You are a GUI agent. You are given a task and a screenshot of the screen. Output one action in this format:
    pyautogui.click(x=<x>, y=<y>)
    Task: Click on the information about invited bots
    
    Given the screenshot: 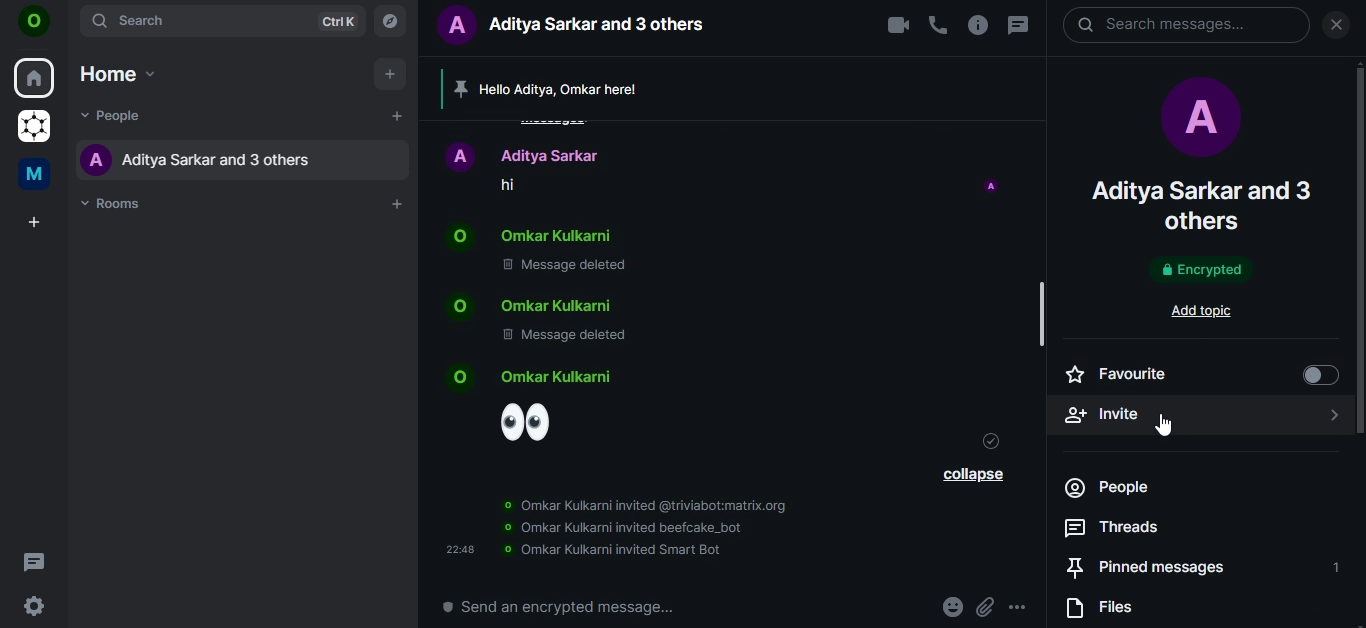 What is the action you would take?
    pyautogui.click(x=619, y=526)
    